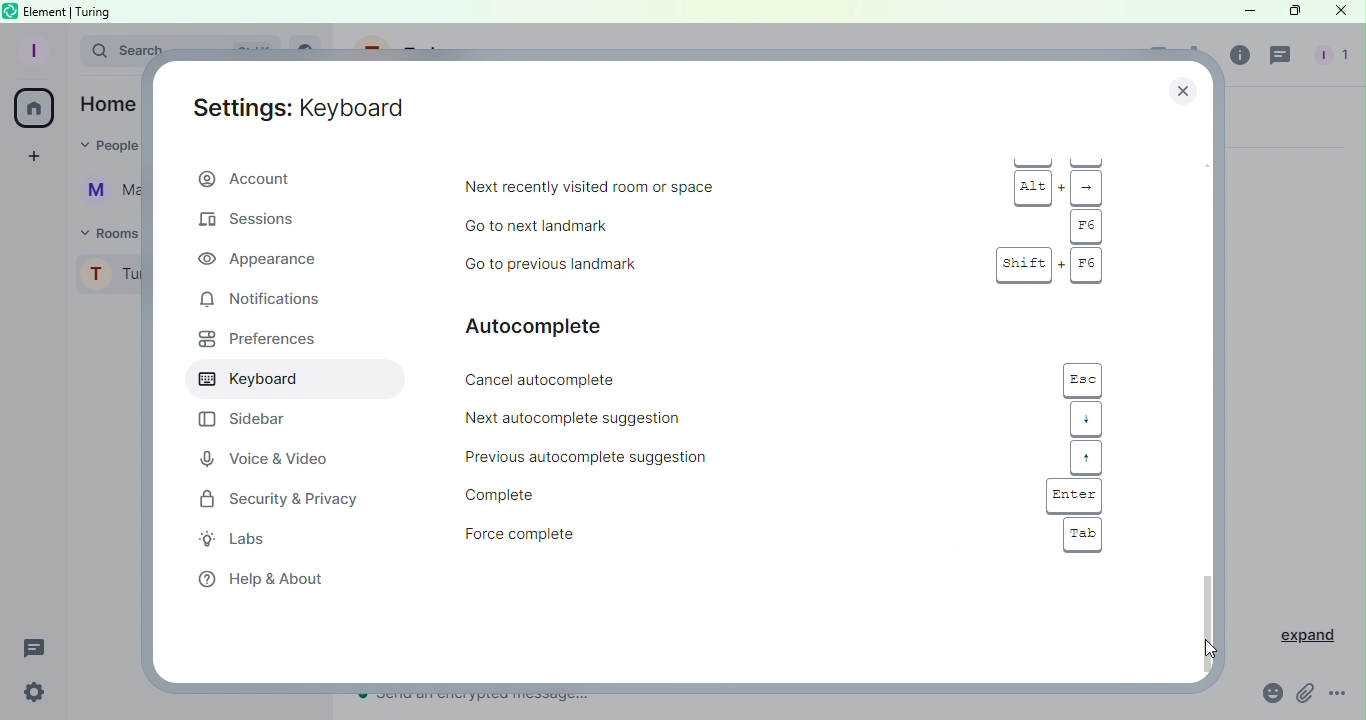 The height and width of the screenshot is (720, 1366). What do you see at coordinates (1237, 59) in the screenshot?
I see `Room info` at bounding box center [1237, 59].